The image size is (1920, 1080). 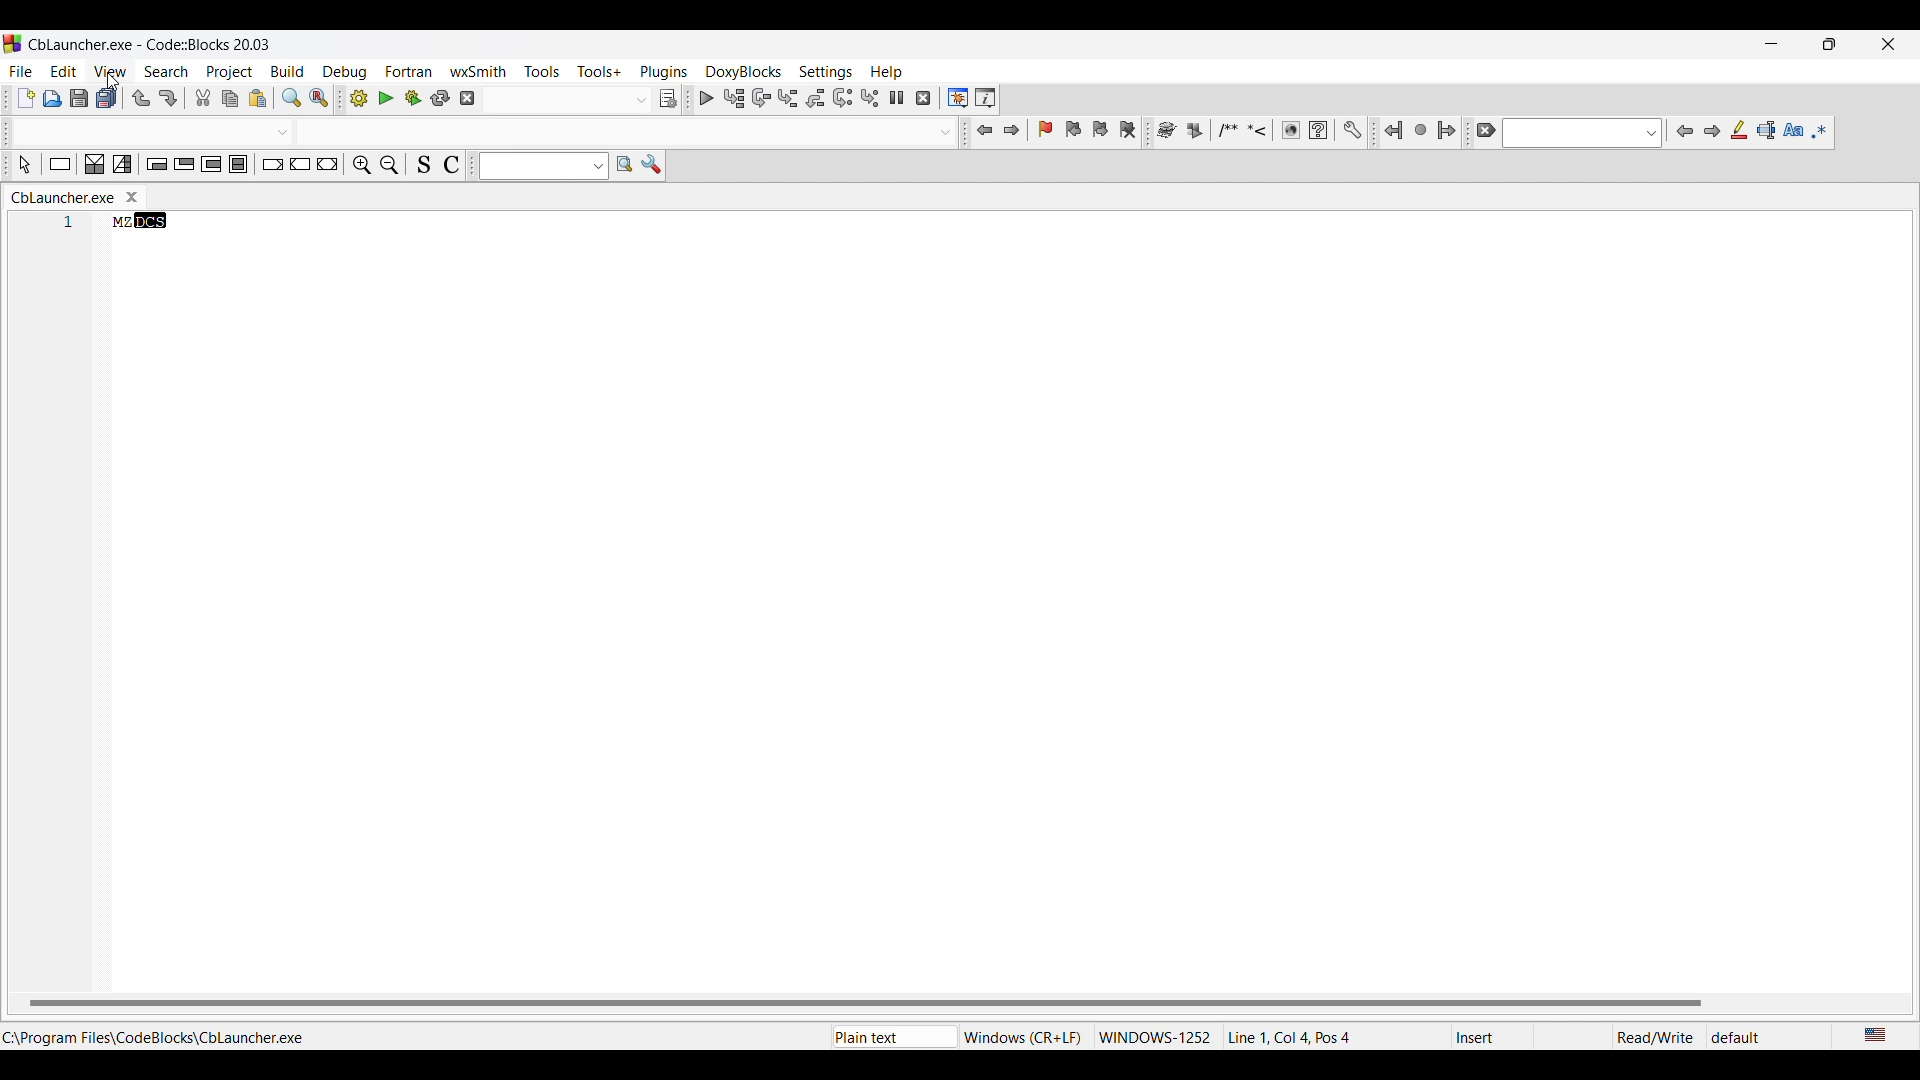 What do you see at coordinates (413, 98) in the screenshot?
I see `Build and Run` at bounding box center [413, 98].